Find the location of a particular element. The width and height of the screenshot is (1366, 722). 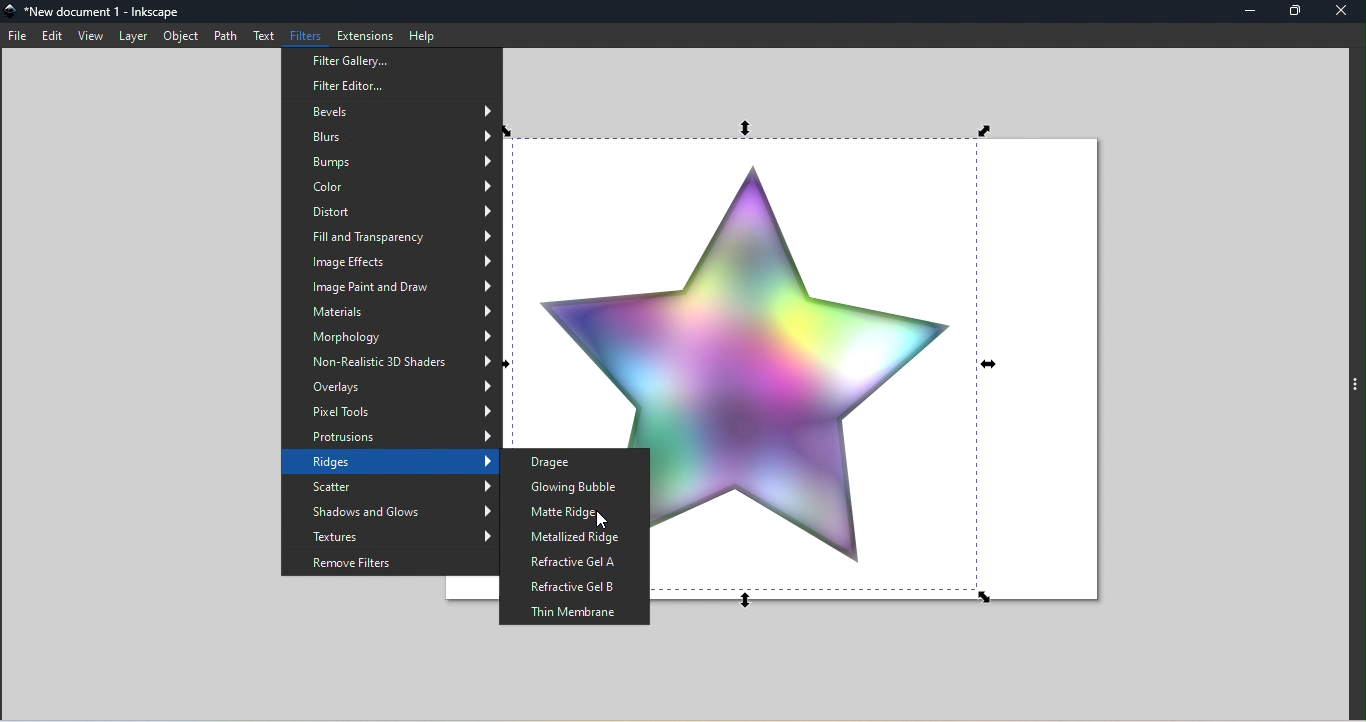

Pixel tools is located at coordinates (392, 413).